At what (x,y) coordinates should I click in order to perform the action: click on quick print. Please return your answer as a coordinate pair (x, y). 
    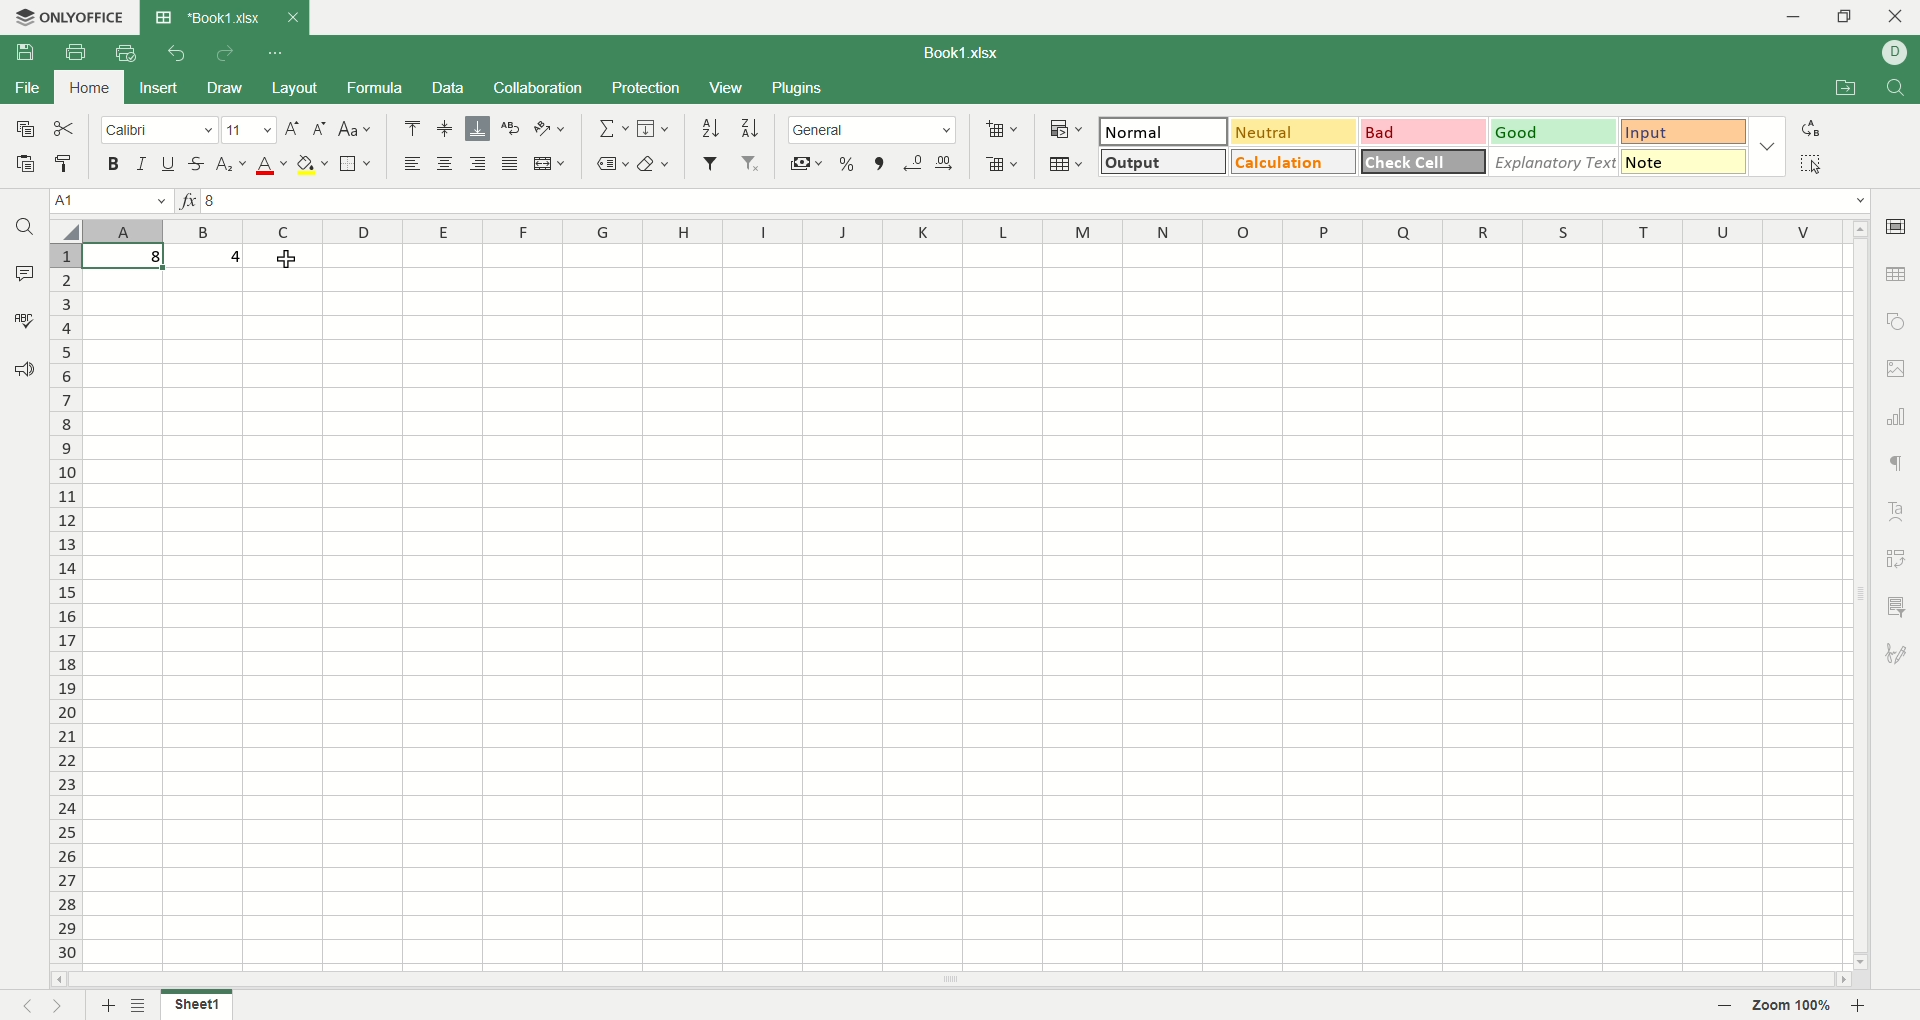
    Looking at the image, I should click on (123, 53).